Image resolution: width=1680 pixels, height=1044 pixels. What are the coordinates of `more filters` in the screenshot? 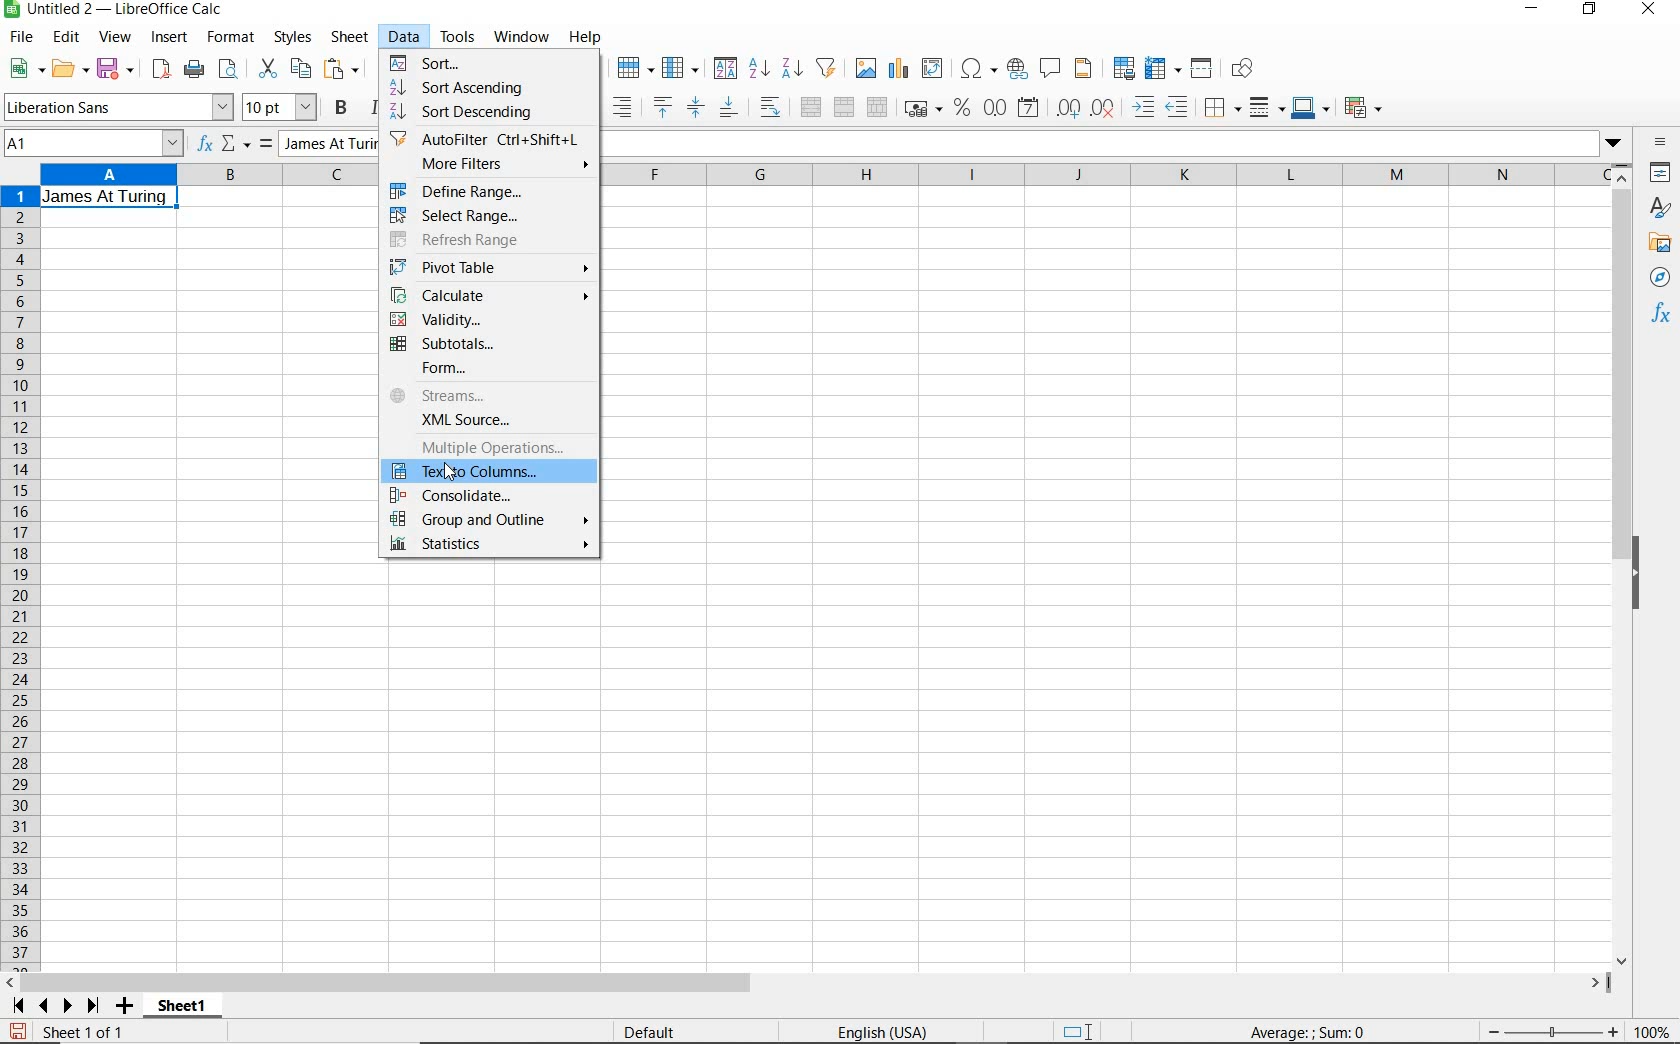 It's located at (500, 166).